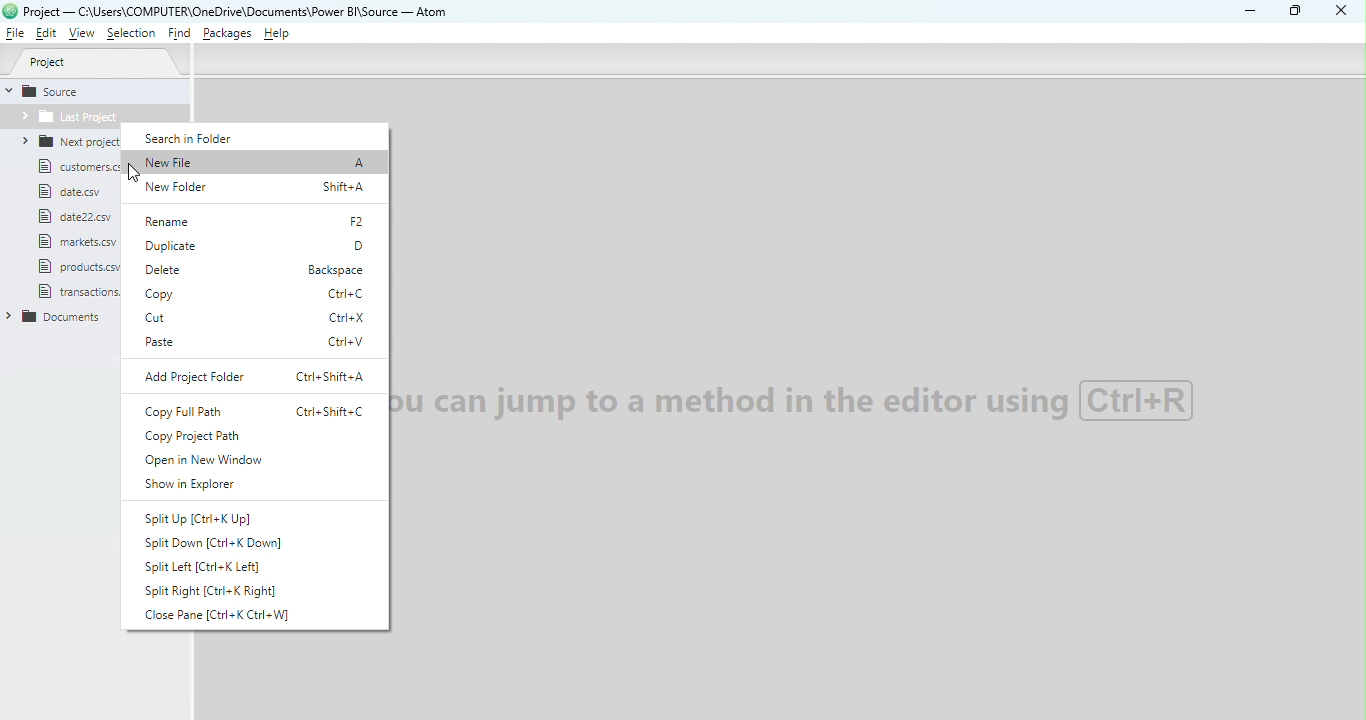  What do you see at coordinates (70, 218) in the screenshot?
I see `file` at bounding box center [70, 218].